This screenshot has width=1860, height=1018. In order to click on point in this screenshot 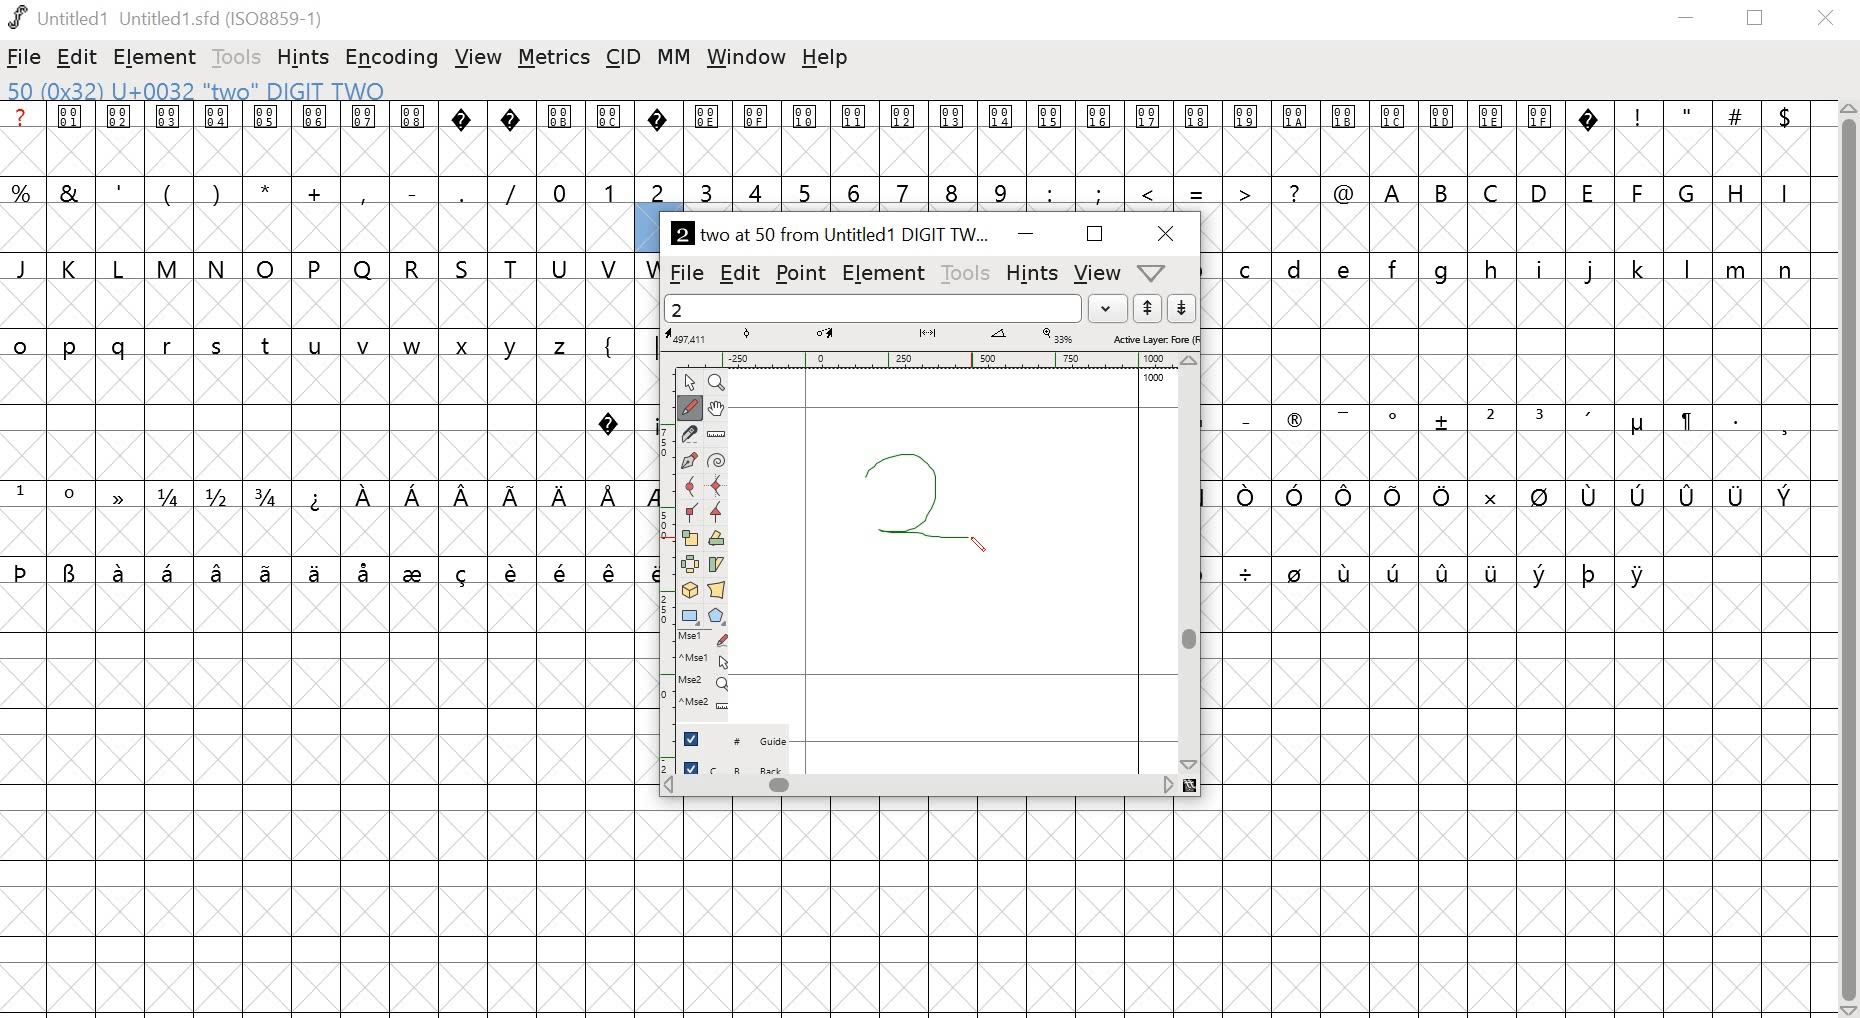, I will do `click(800, 273)`.